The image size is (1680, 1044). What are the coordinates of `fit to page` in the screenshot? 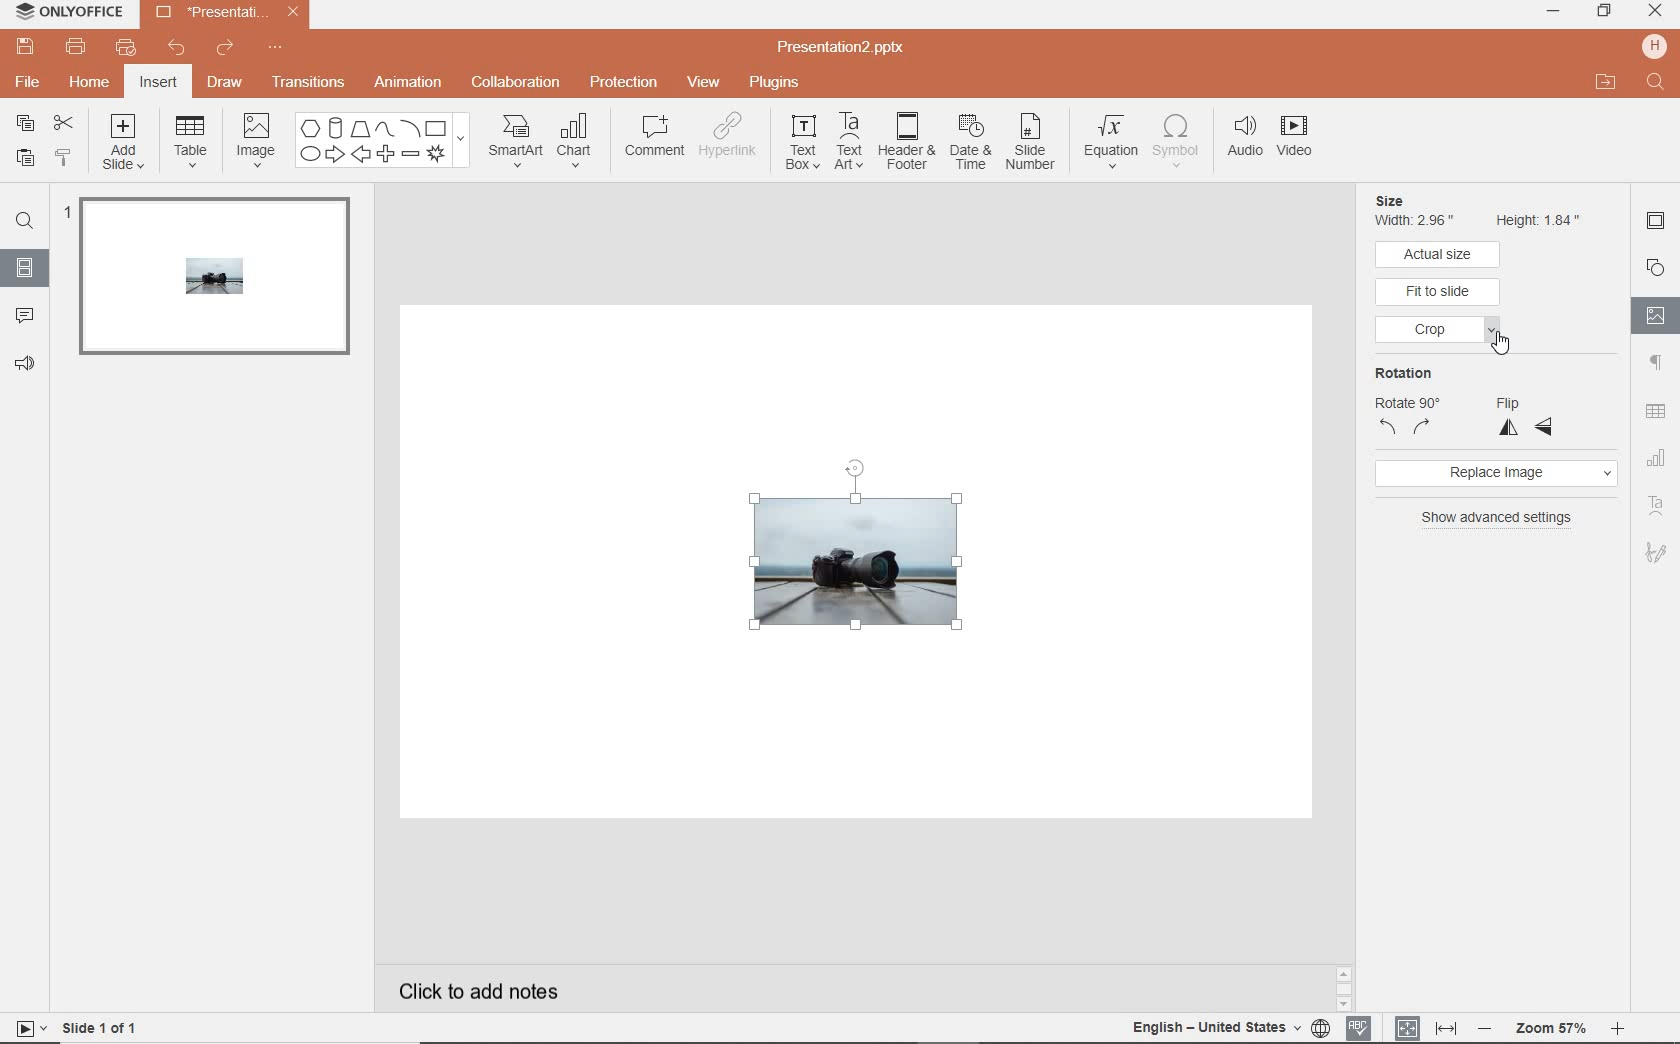 It's located at (1408, 1027).